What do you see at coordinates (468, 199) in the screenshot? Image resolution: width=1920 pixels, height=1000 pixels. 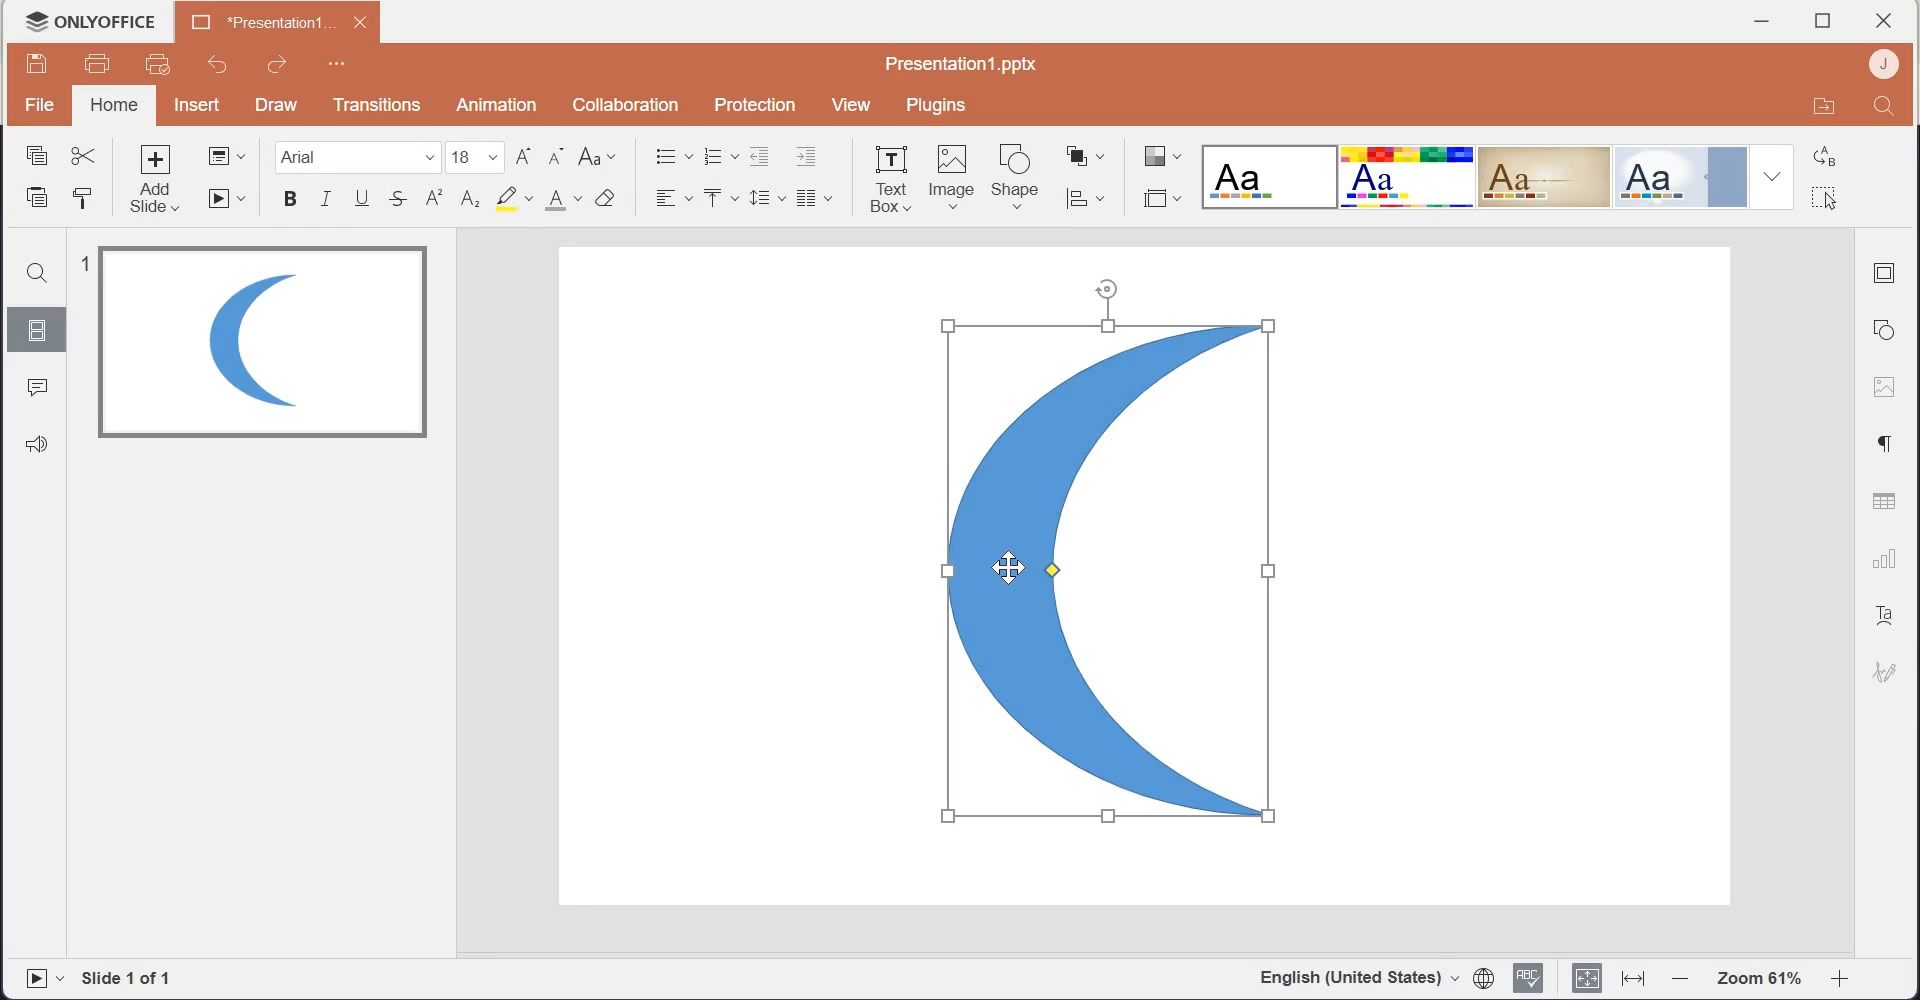 I see `Subscript` at bounding box center [468, 199].